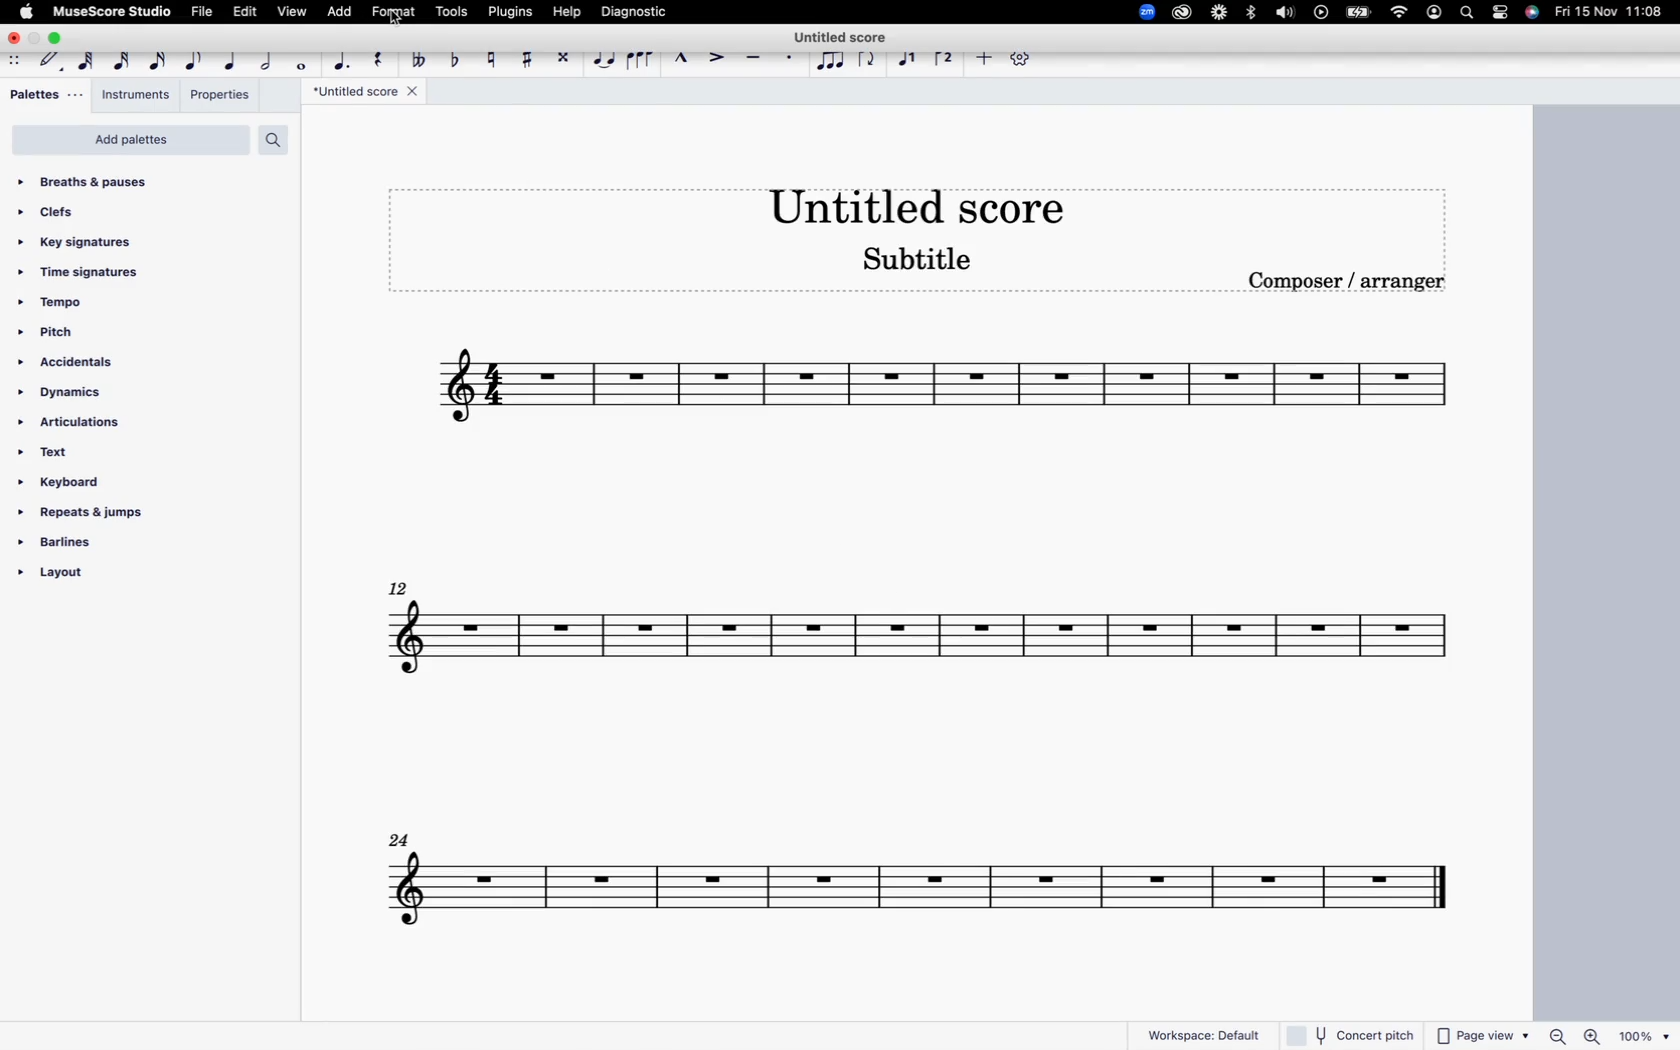 The height and width of the screenshot is (1050, 1680). Describe the element at coordinates (511, 13) in the screenshot. I see `plugins` at that location.